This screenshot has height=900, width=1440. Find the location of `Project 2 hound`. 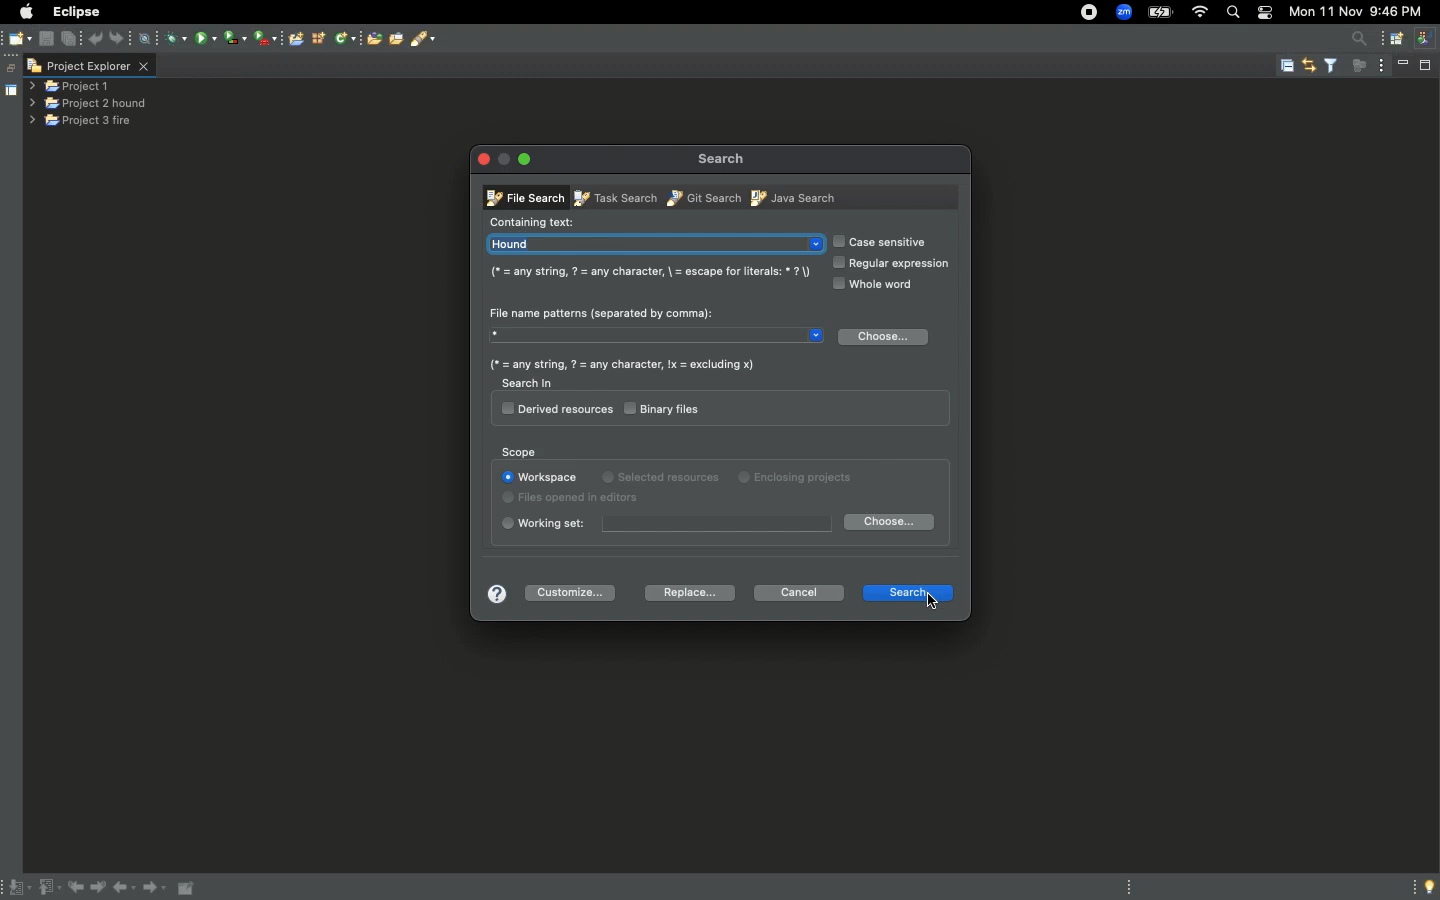

Project 2 hound is located at coordinates (91, 103).